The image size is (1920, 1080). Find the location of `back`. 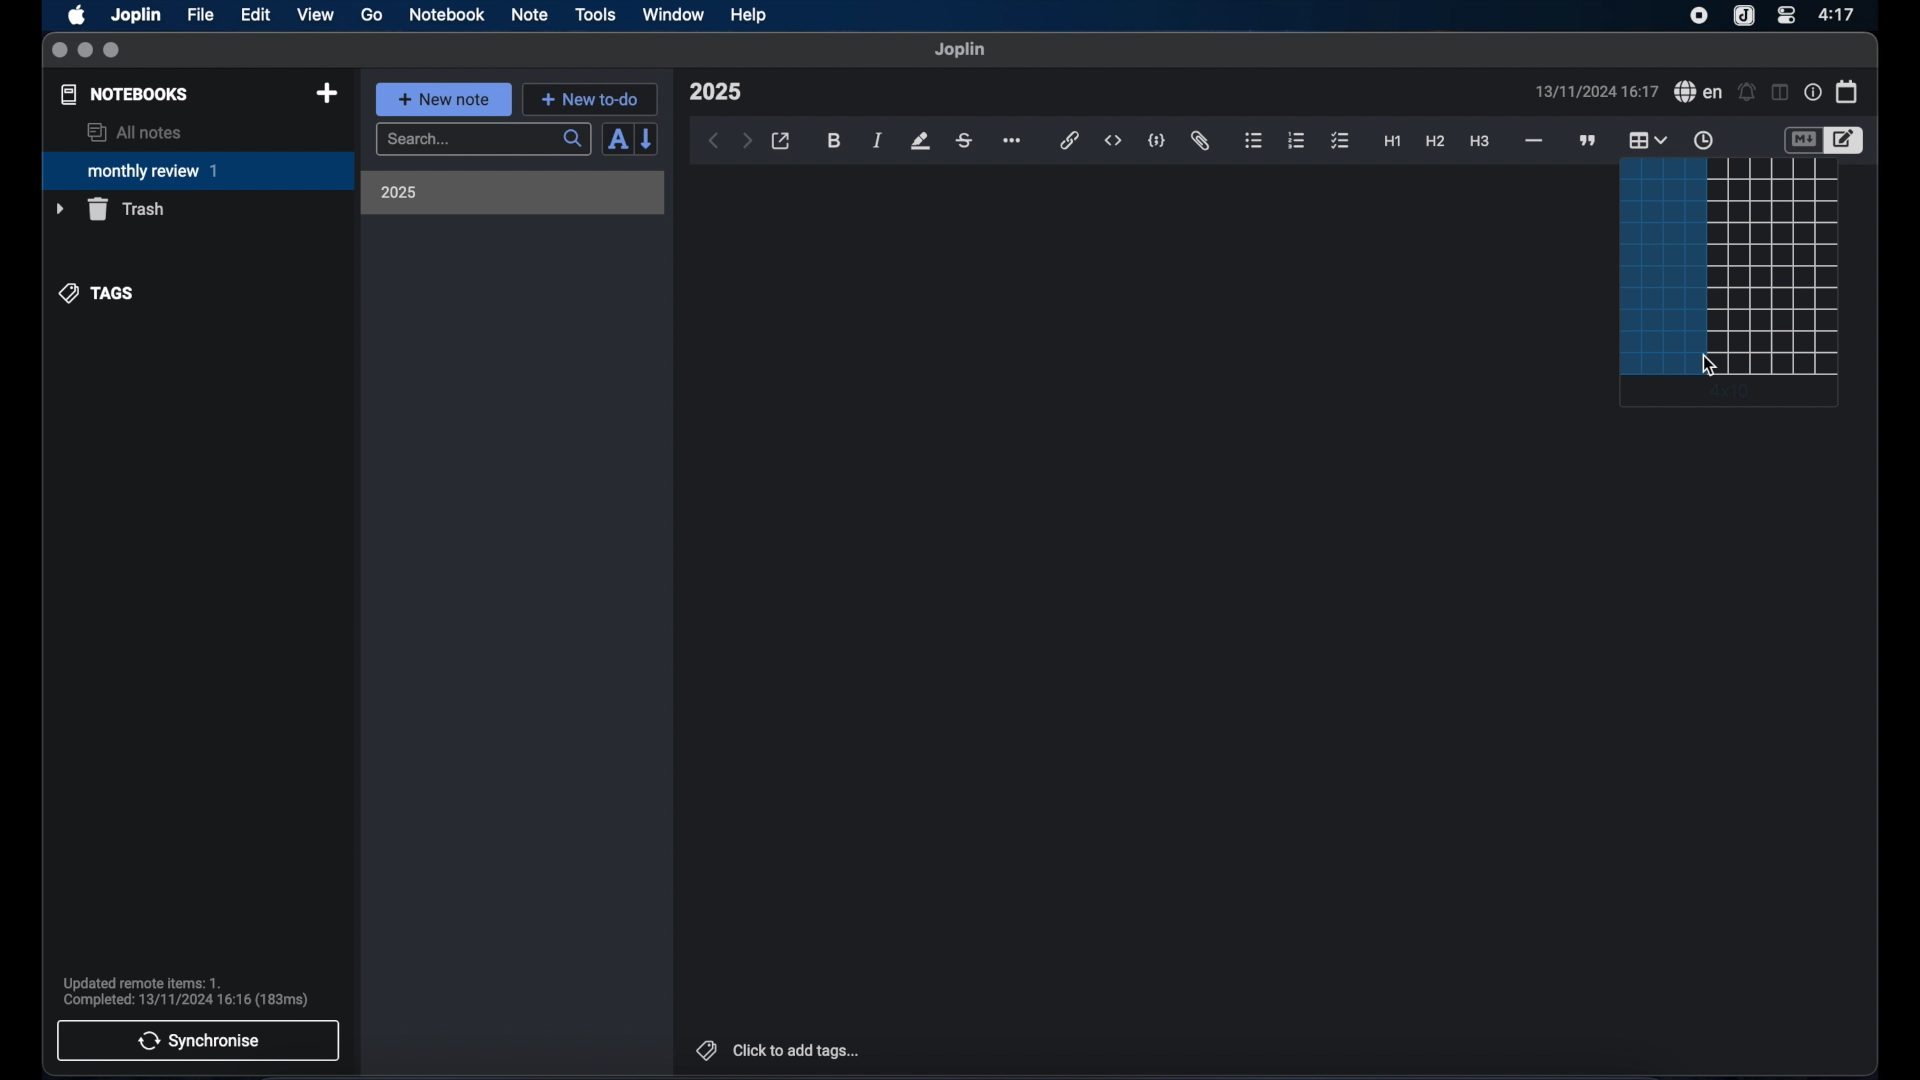

back is located at coordinates (714, 141).